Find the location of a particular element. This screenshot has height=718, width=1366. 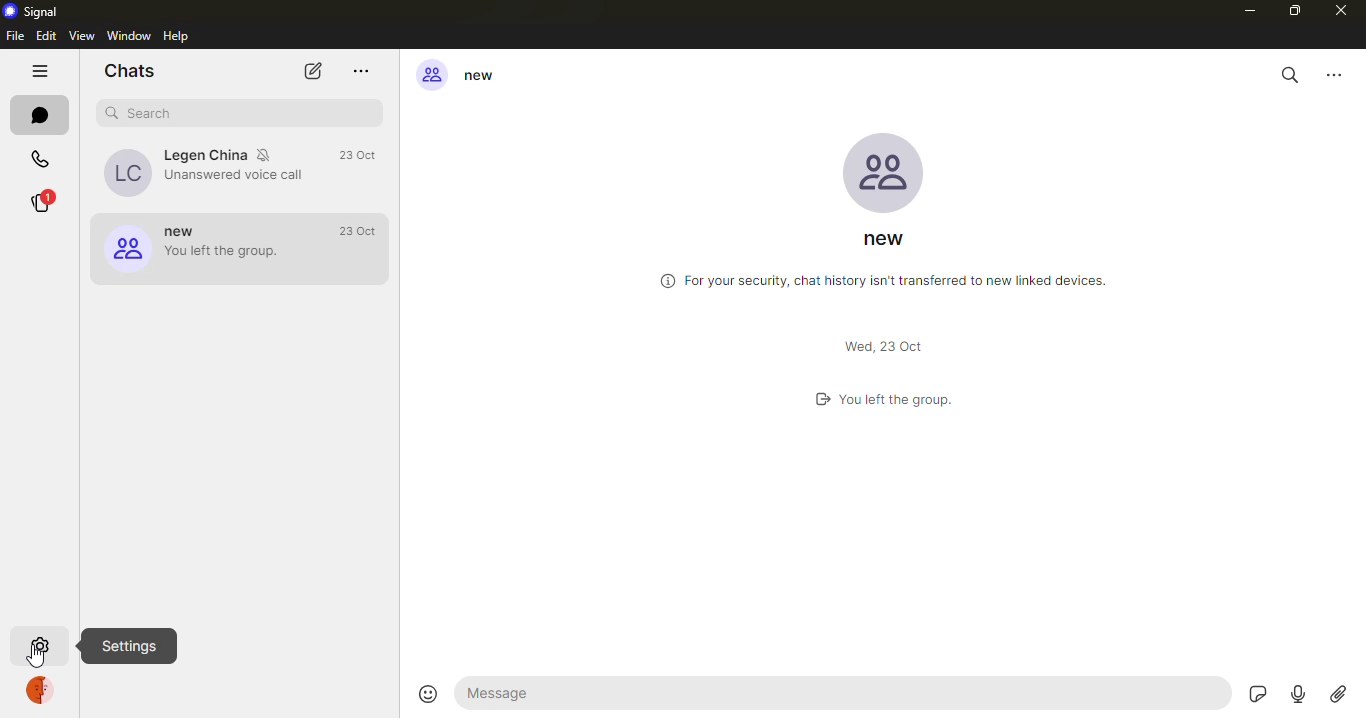

contact is located at coordinates (208, 175).